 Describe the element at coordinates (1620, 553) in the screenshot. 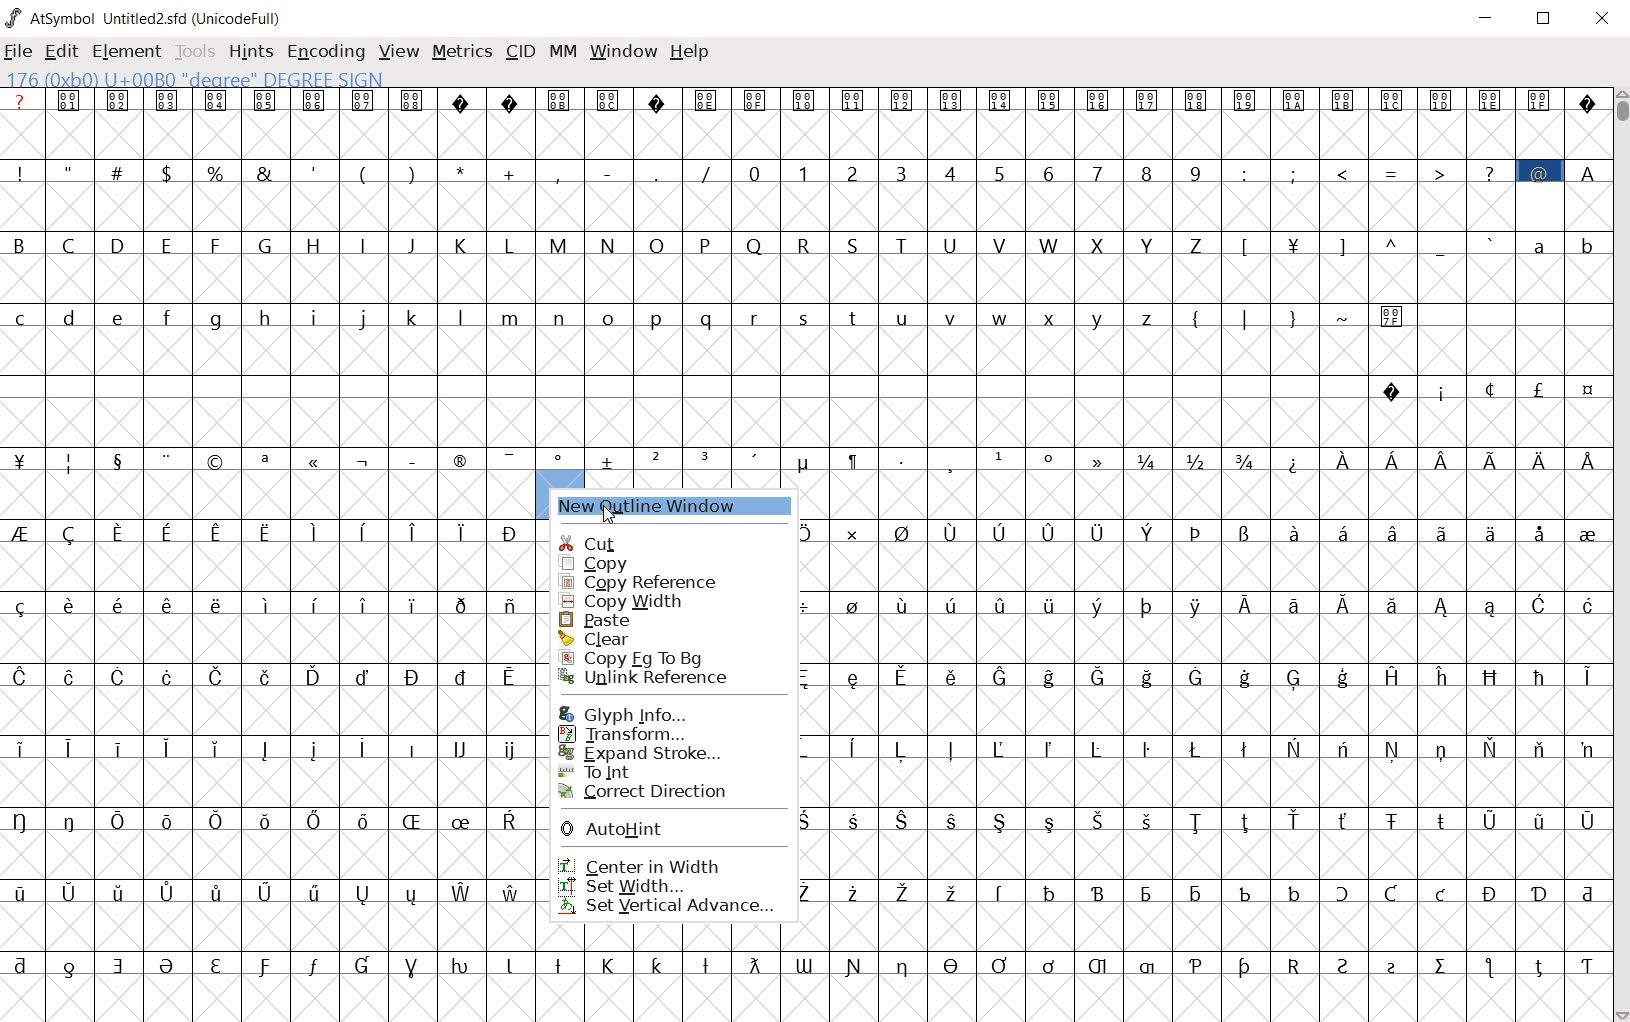

I see `scrollbar` at that location.